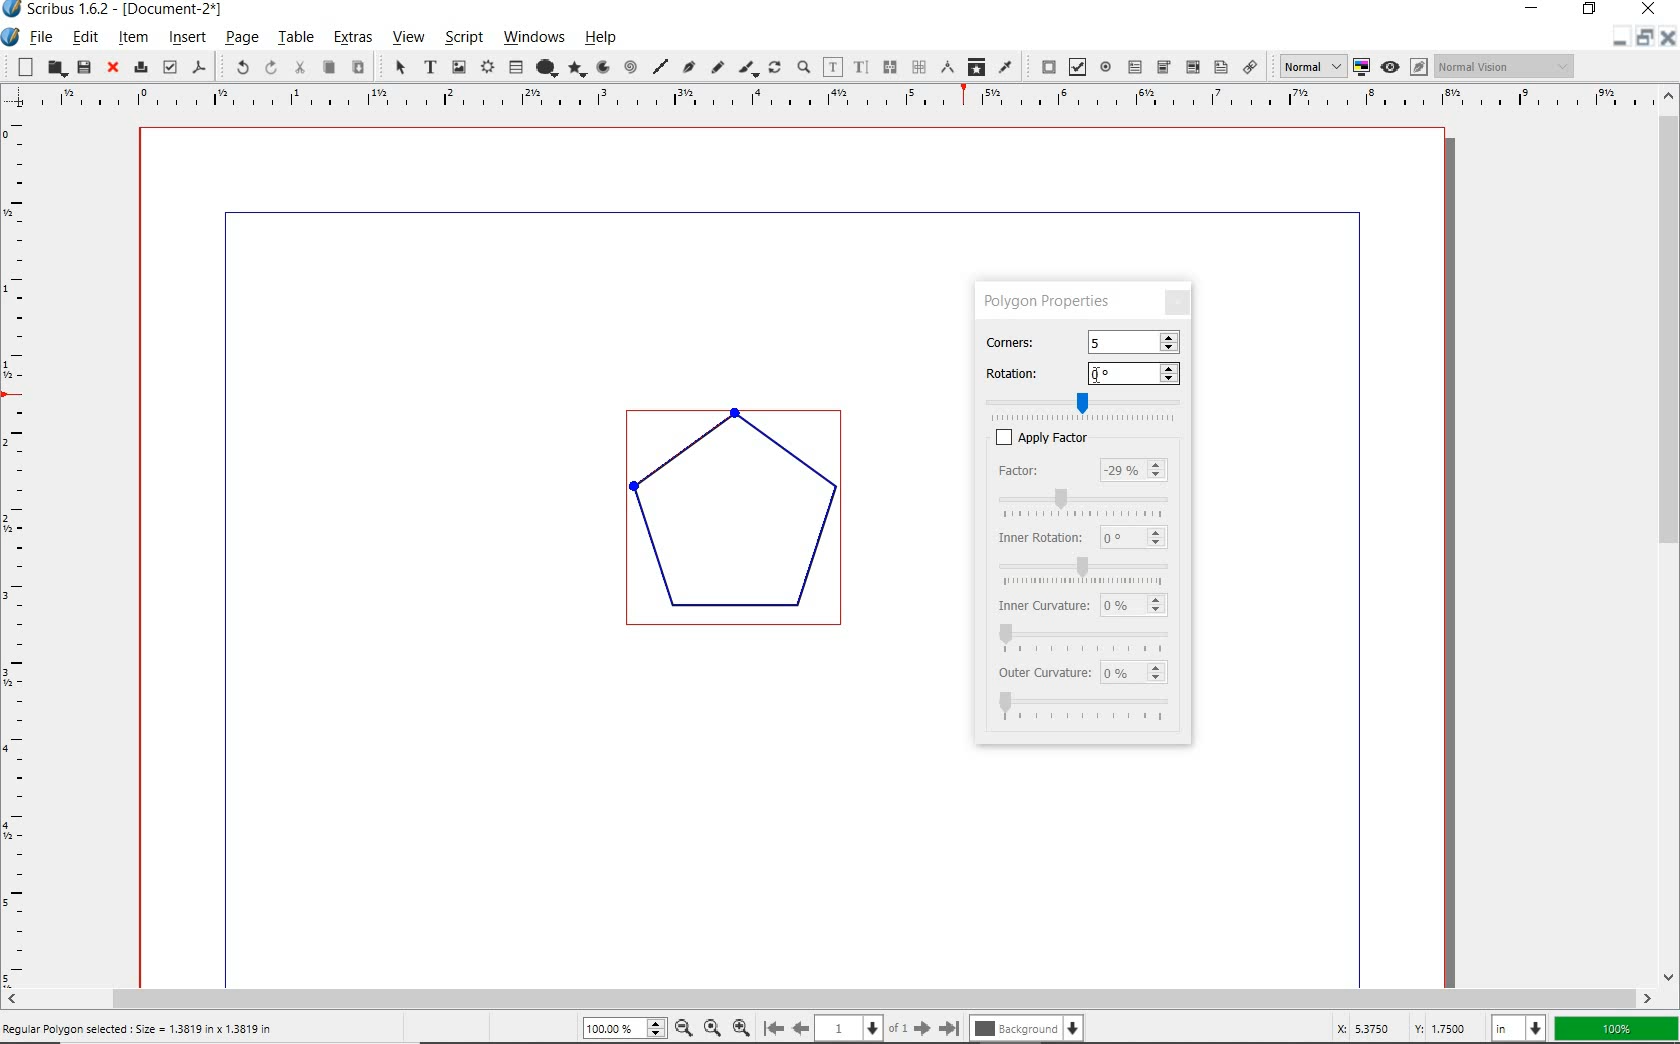 The width and height of the screenshot is (1680, 1044). Describe the element at coordinates (1670, 537) in the screenshot. I see `scrollbar` at that location.